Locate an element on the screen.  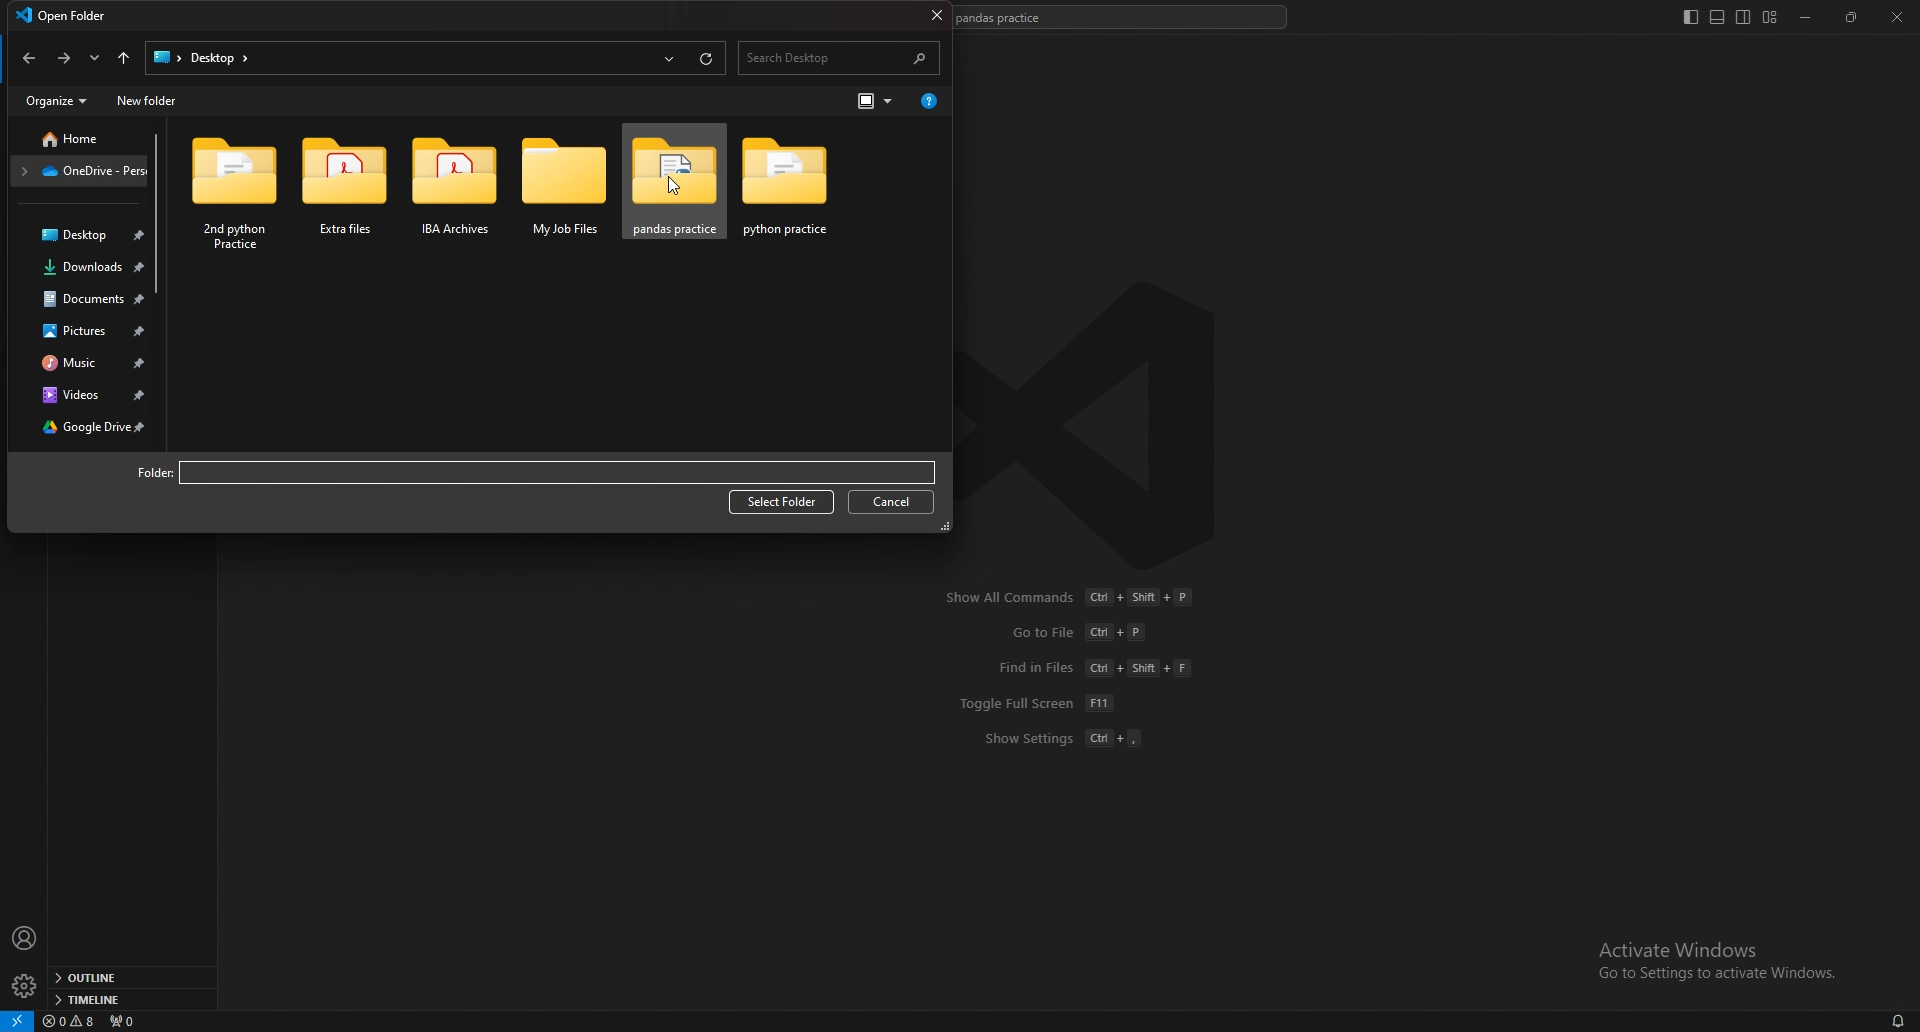
music is located at coordinates (85, 364).